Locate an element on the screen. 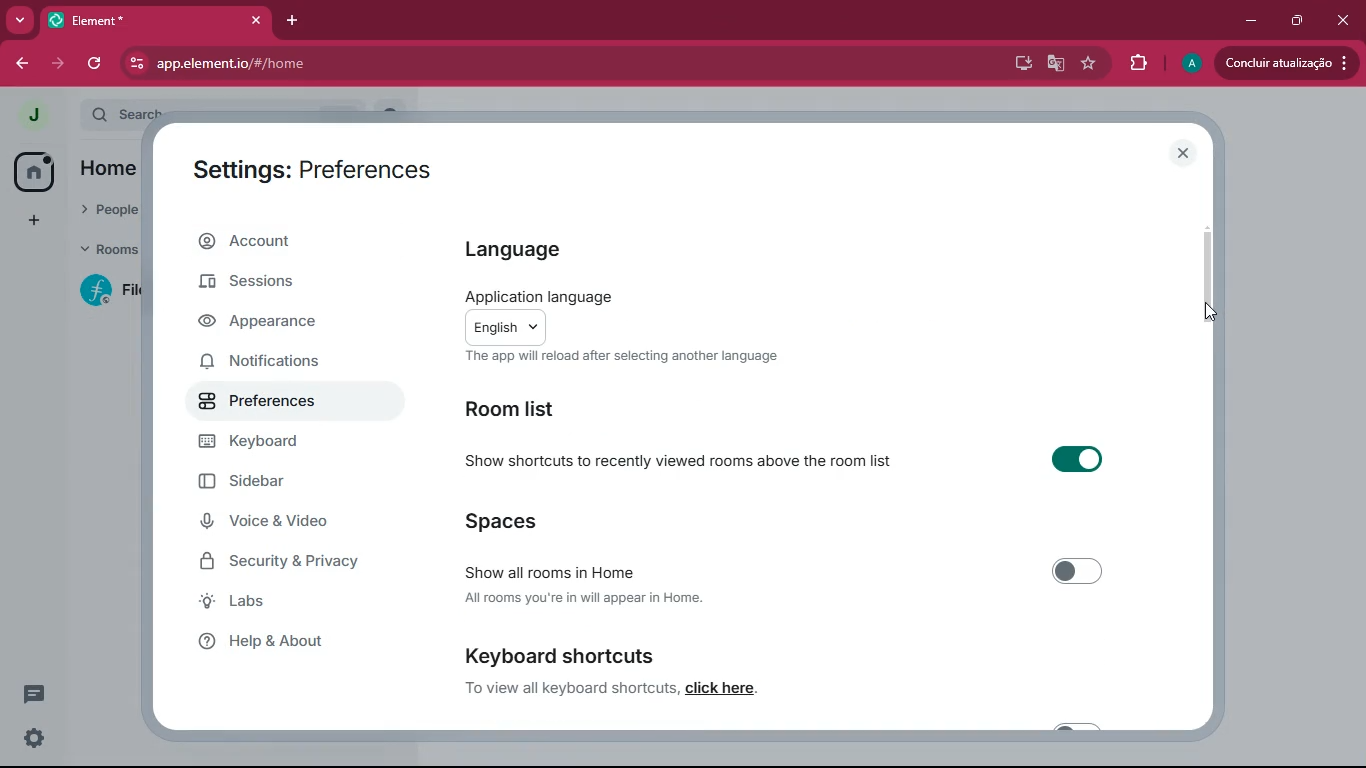 This screenshot has height=768, width=1366. add is located at coordinates (34, 221).